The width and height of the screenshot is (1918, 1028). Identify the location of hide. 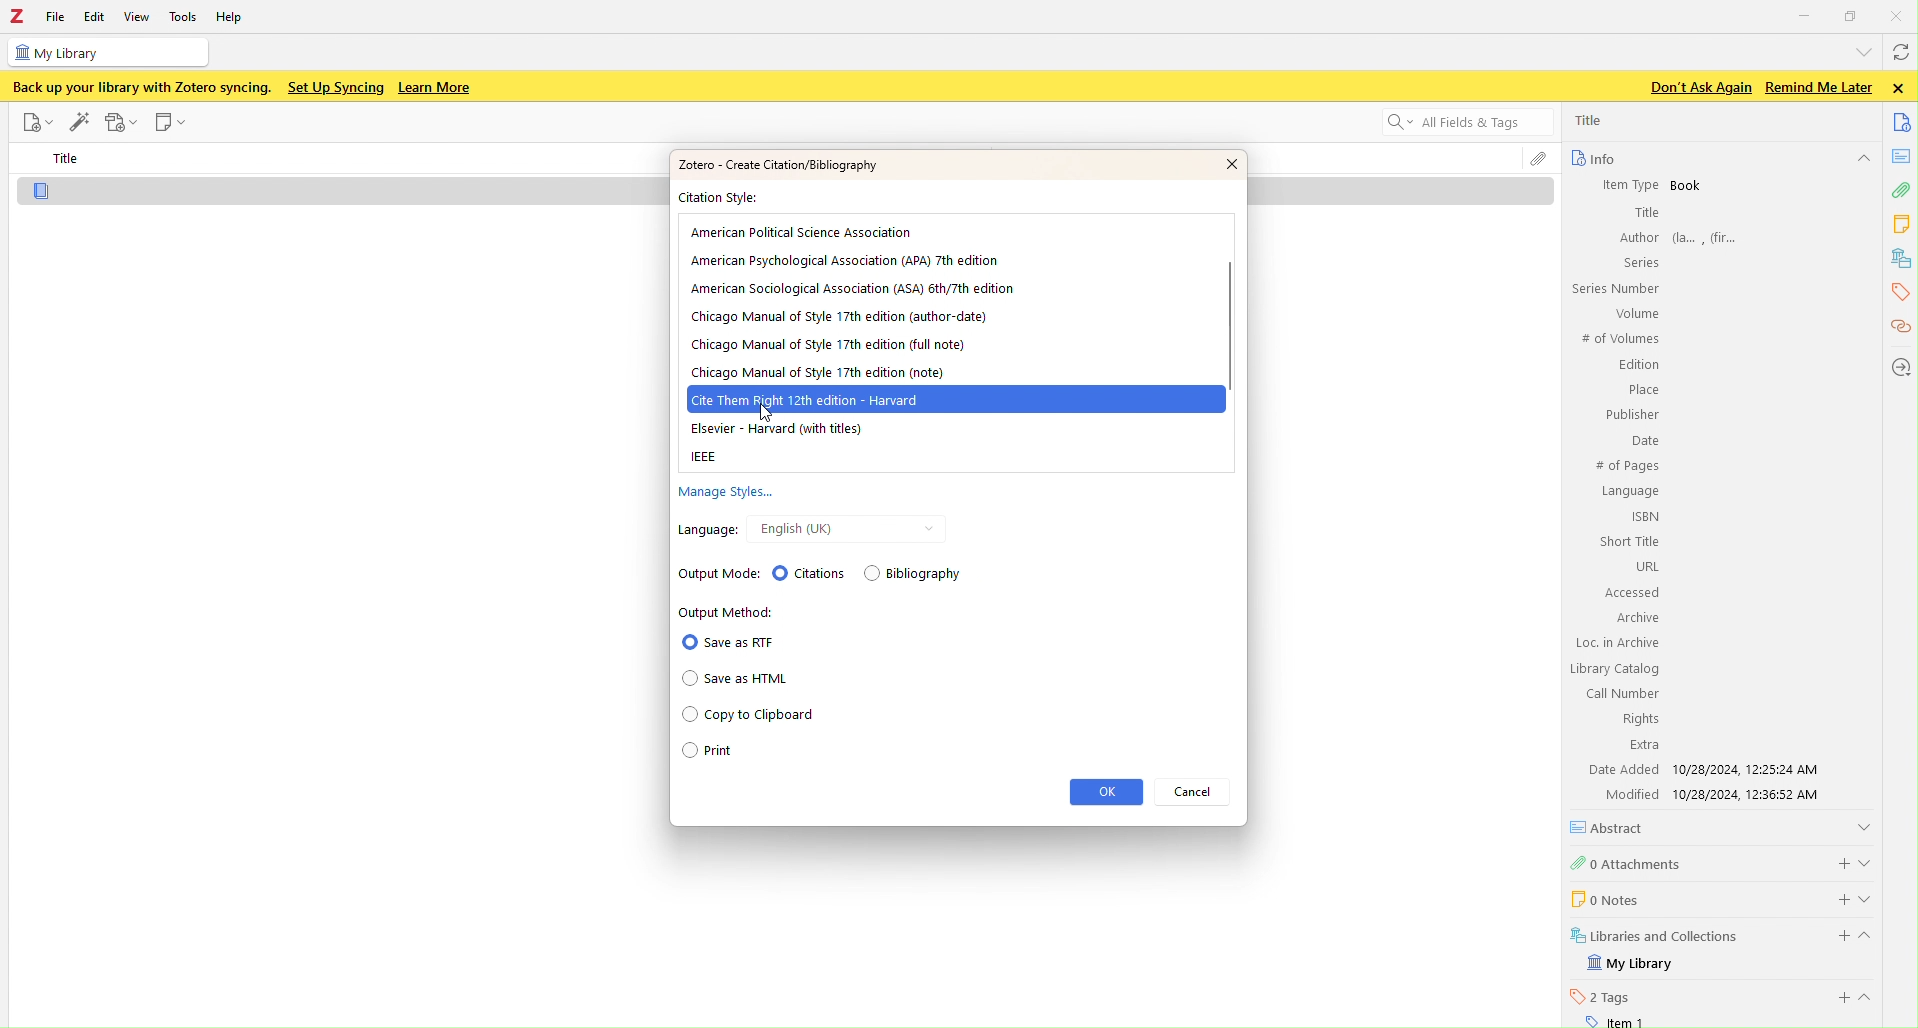
(1862, 160).